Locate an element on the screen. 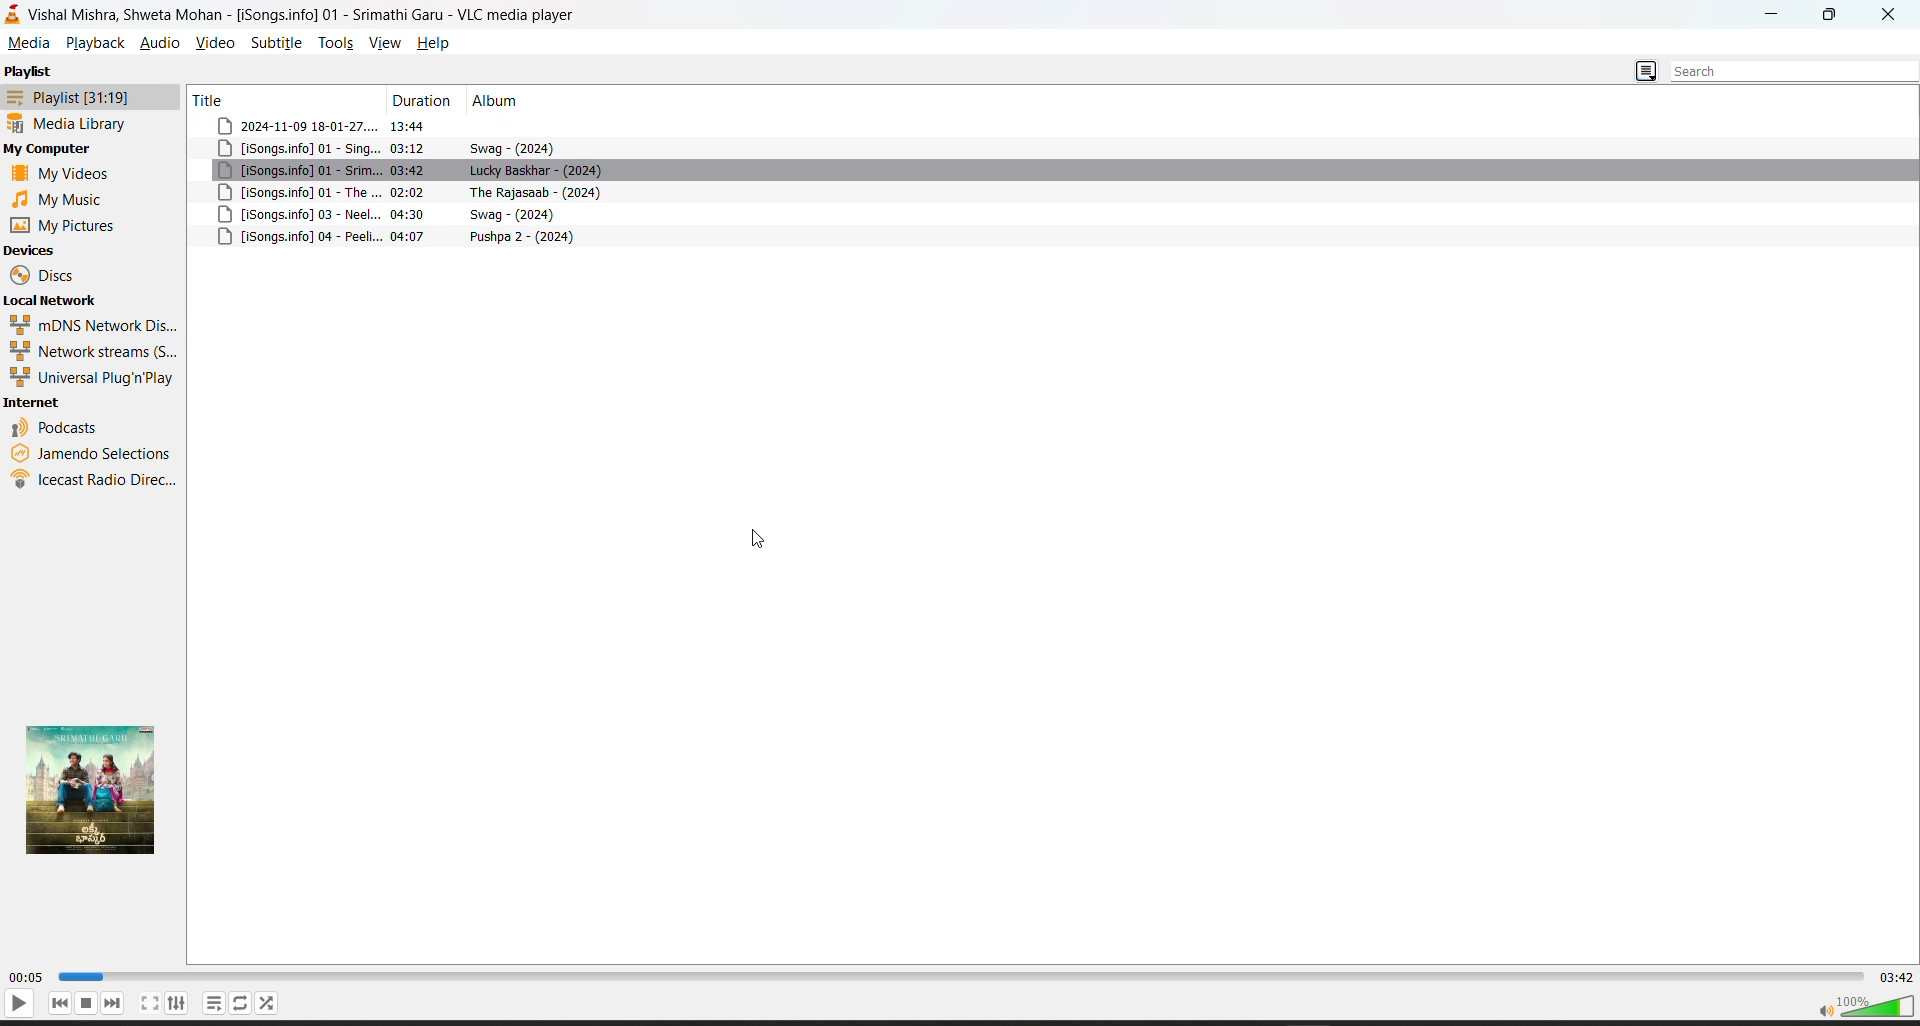  podcast is located at coordinates (66, 427).